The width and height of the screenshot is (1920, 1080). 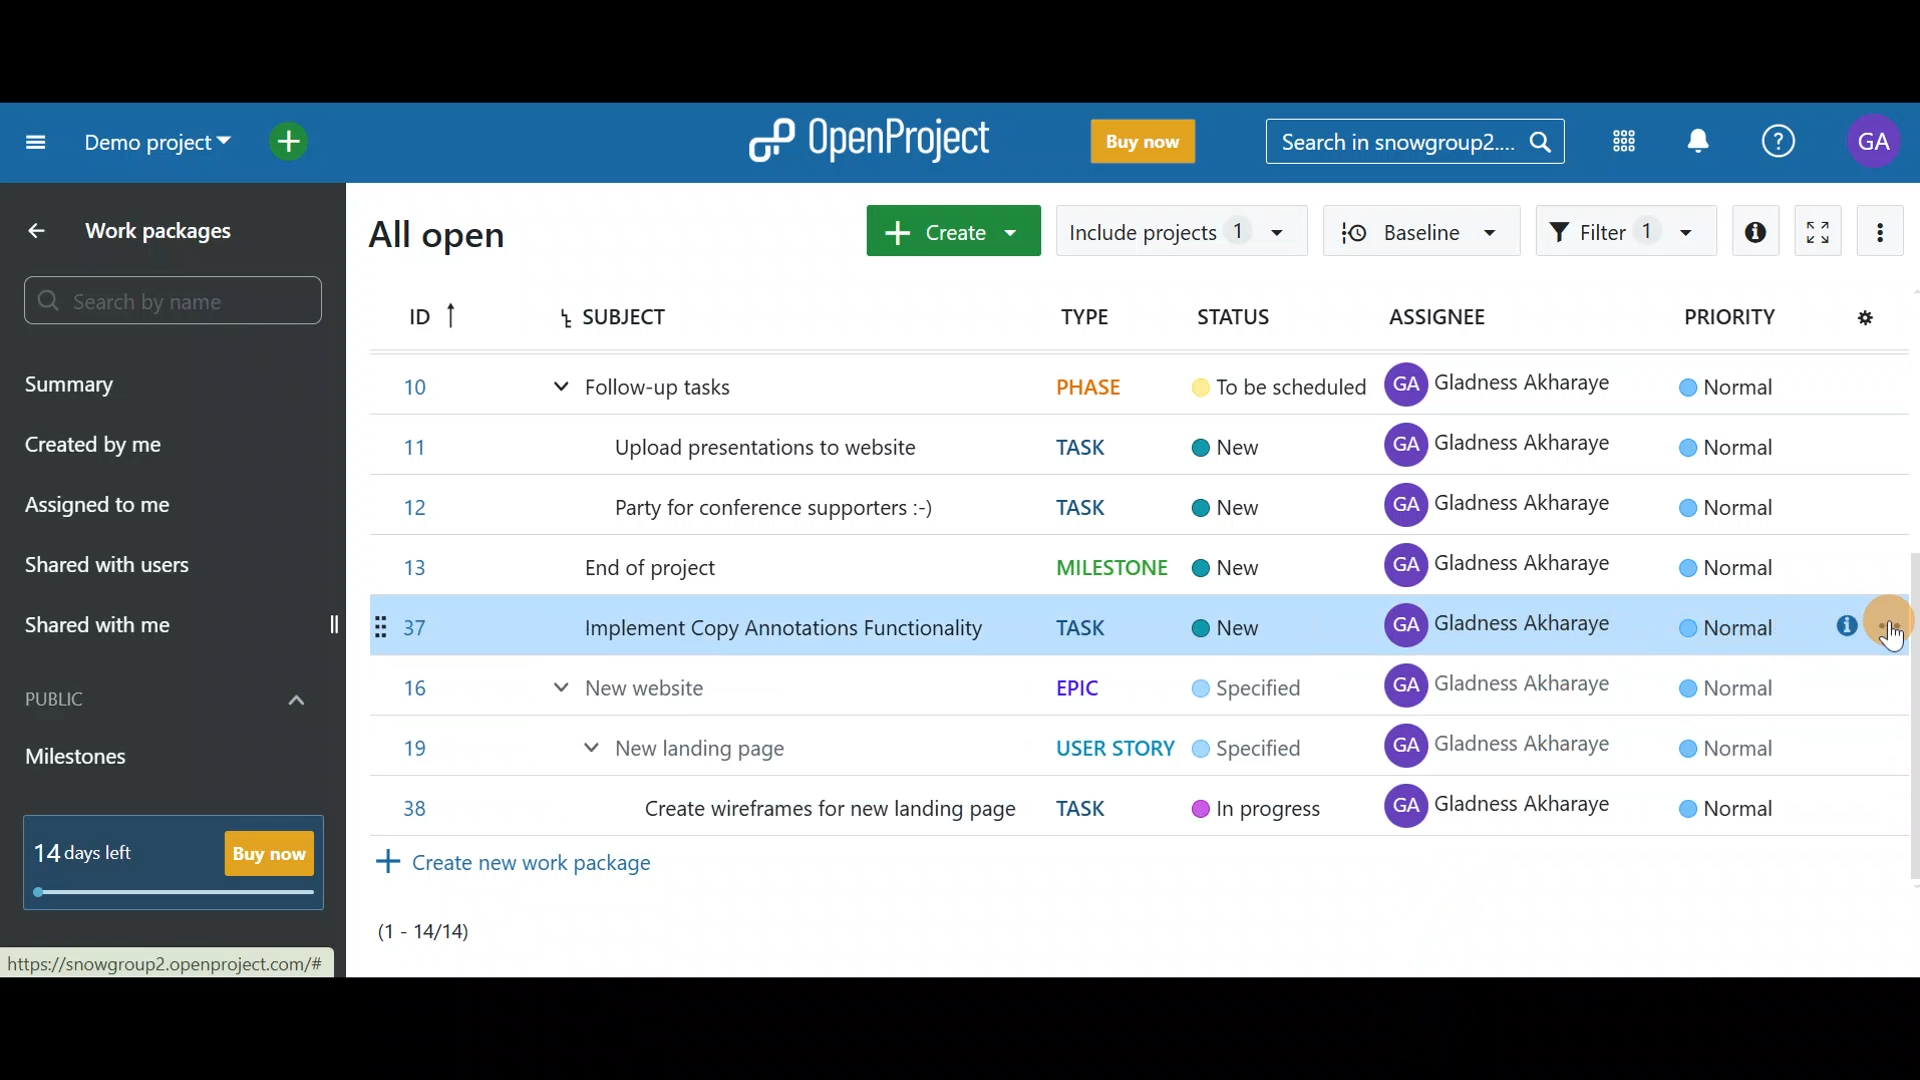 What do you see at coordinates (1228, 505) in the screenshot?
I see `New` at bounding box center [1228, 505].